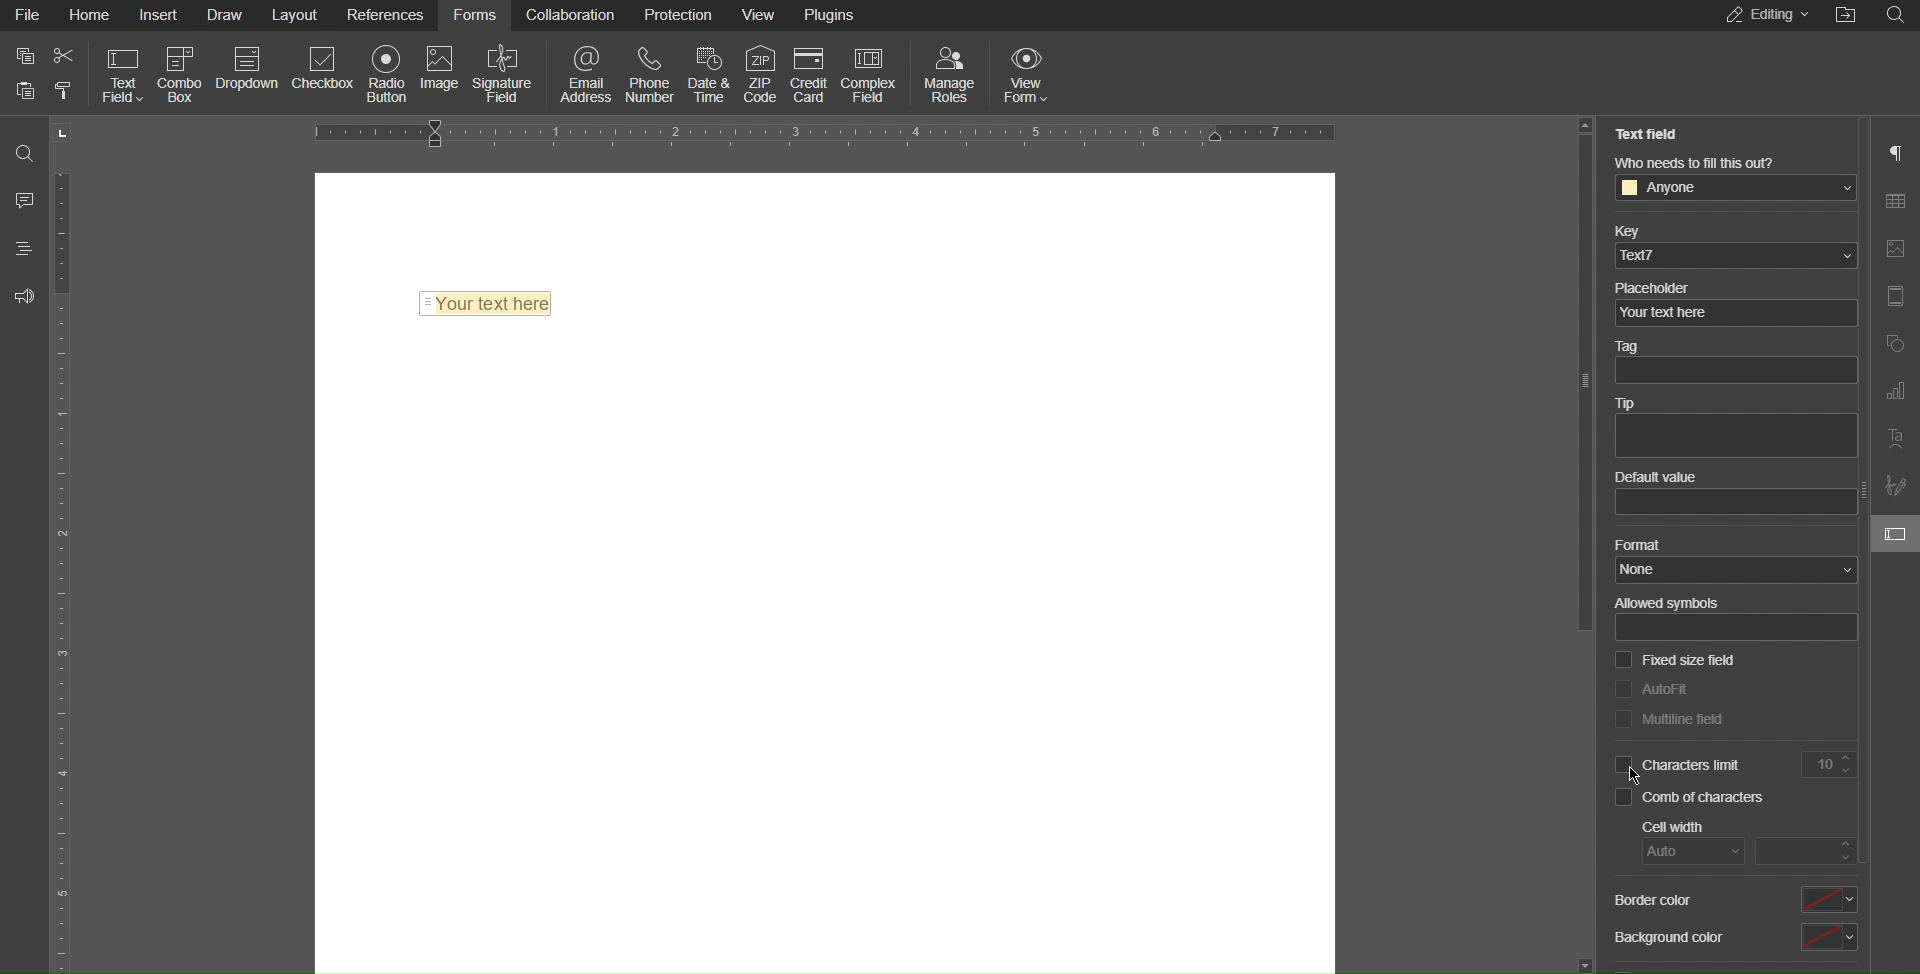 The image size is (1920, 974). I want to click on Header/Footer Settings, so click(1894, 297).